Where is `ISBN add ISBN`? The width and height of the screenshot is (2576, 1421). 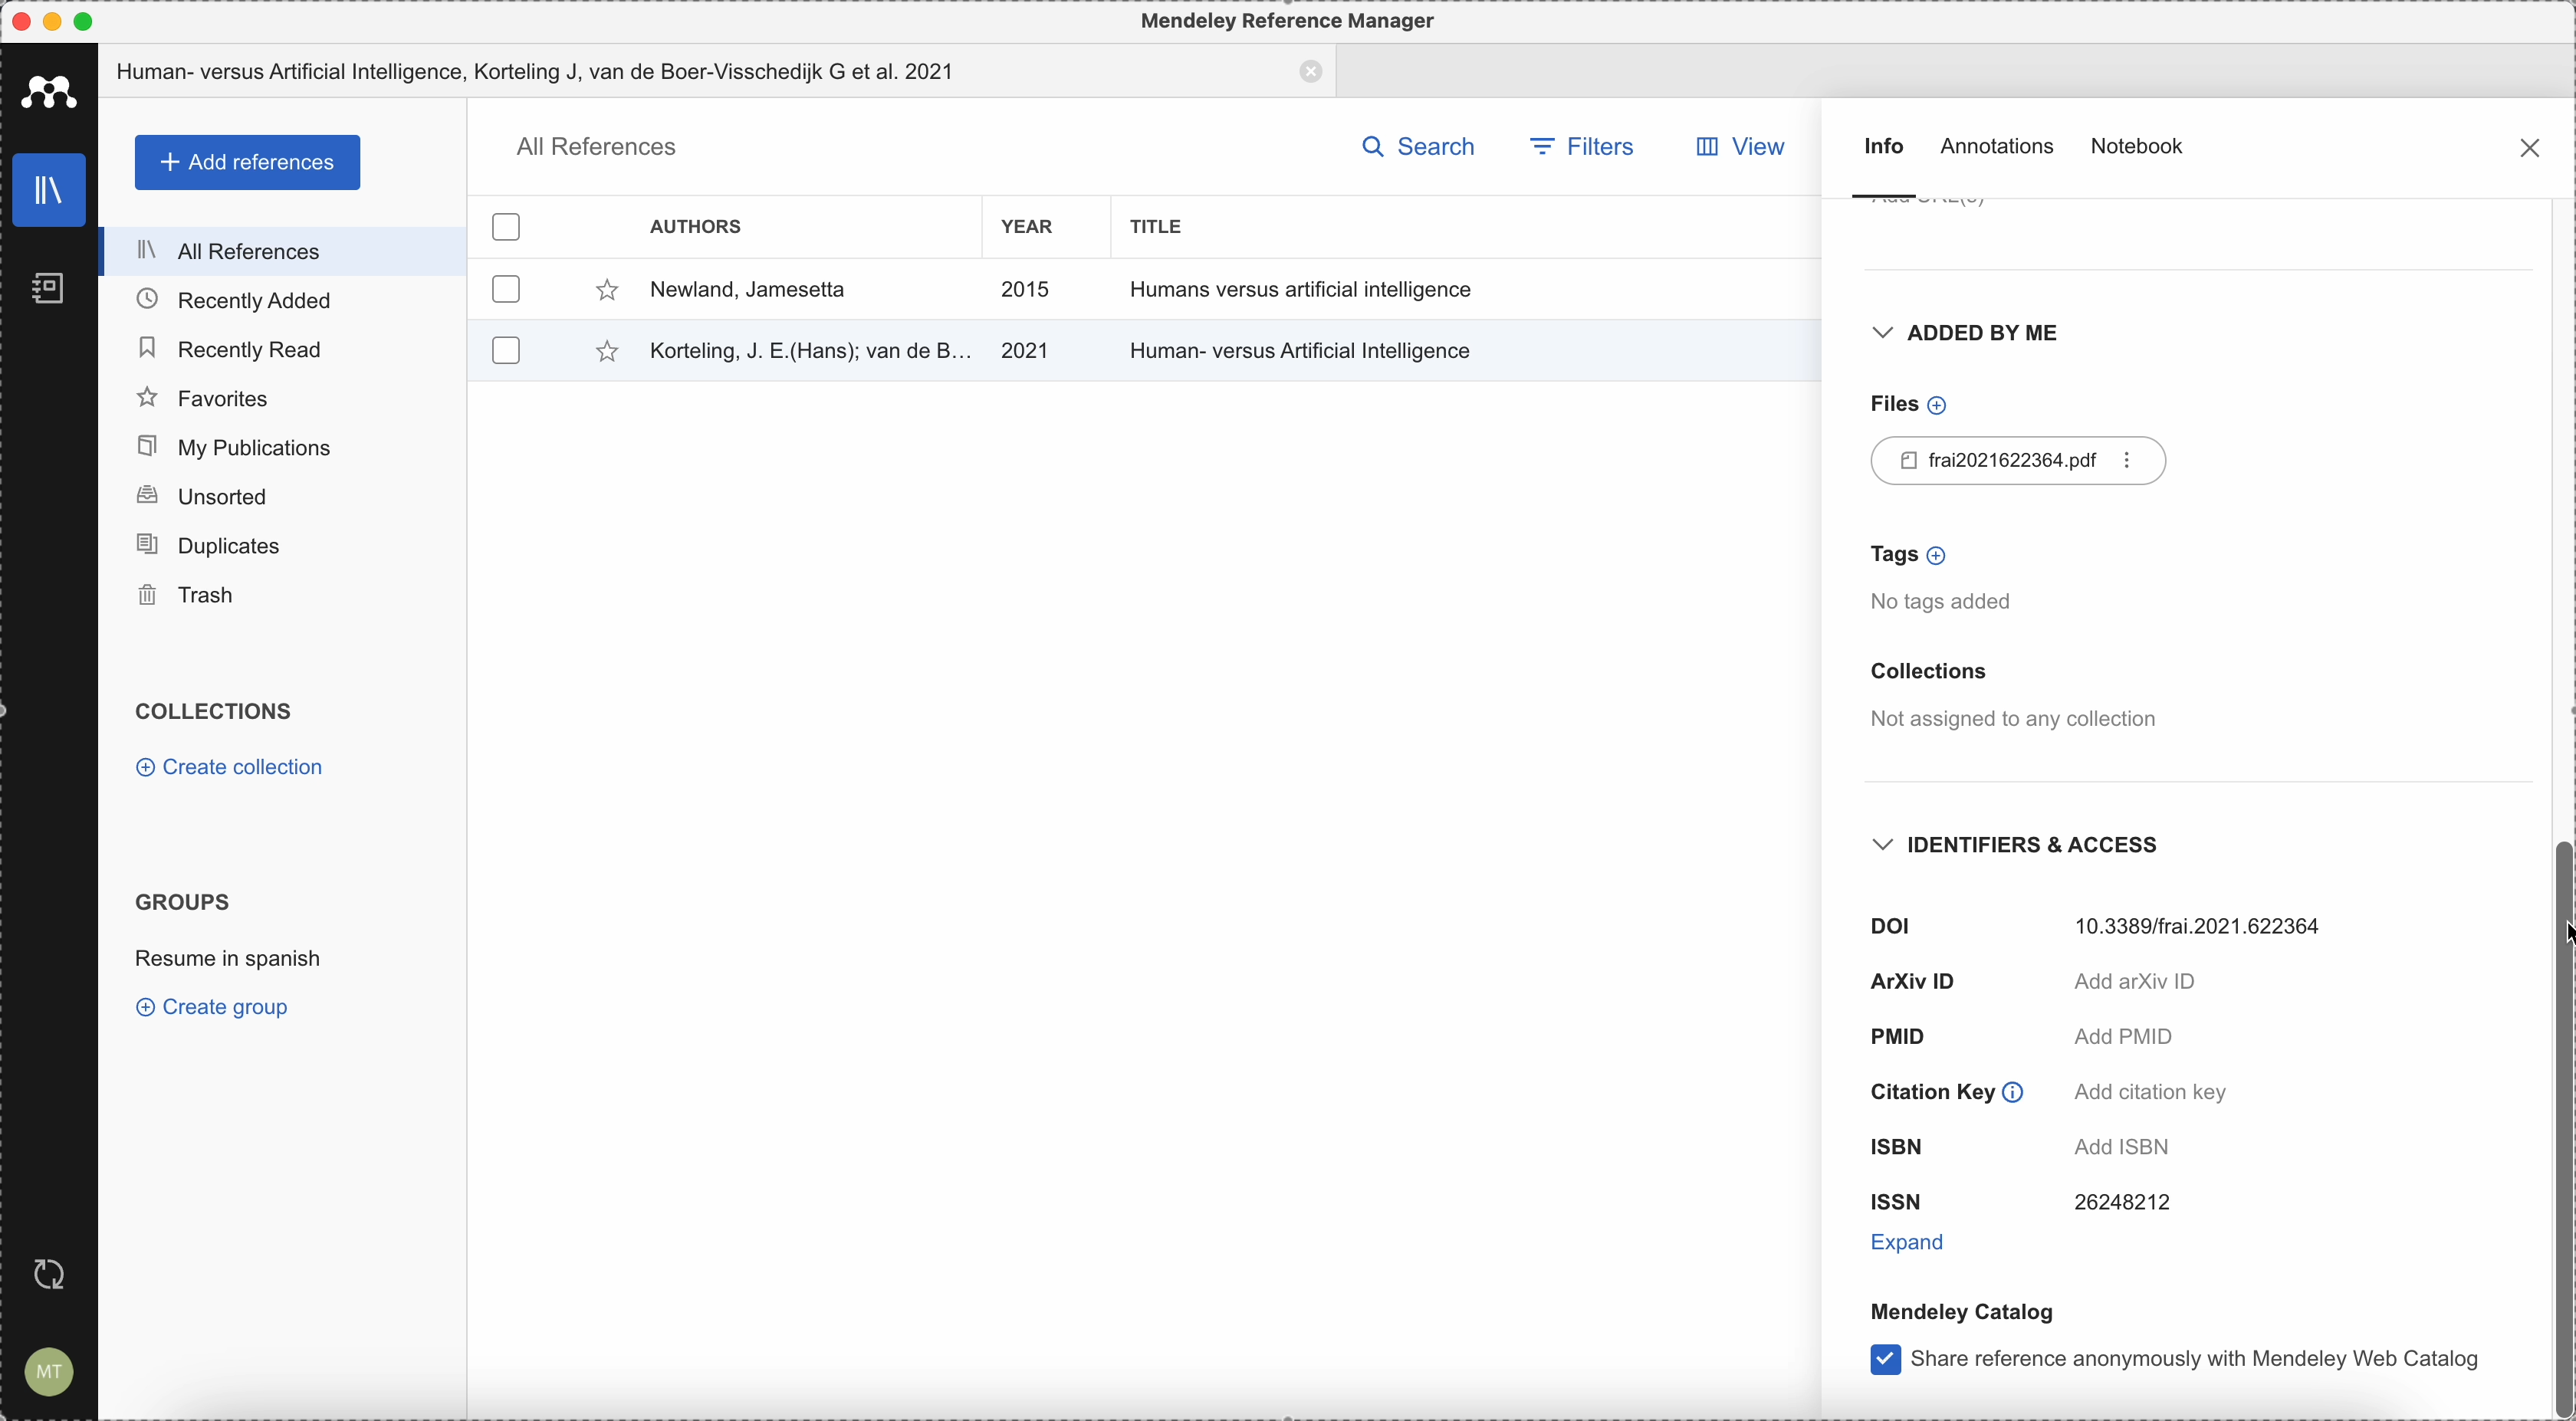 ISBN add ISBN is located at coordinates (2037, 1144).